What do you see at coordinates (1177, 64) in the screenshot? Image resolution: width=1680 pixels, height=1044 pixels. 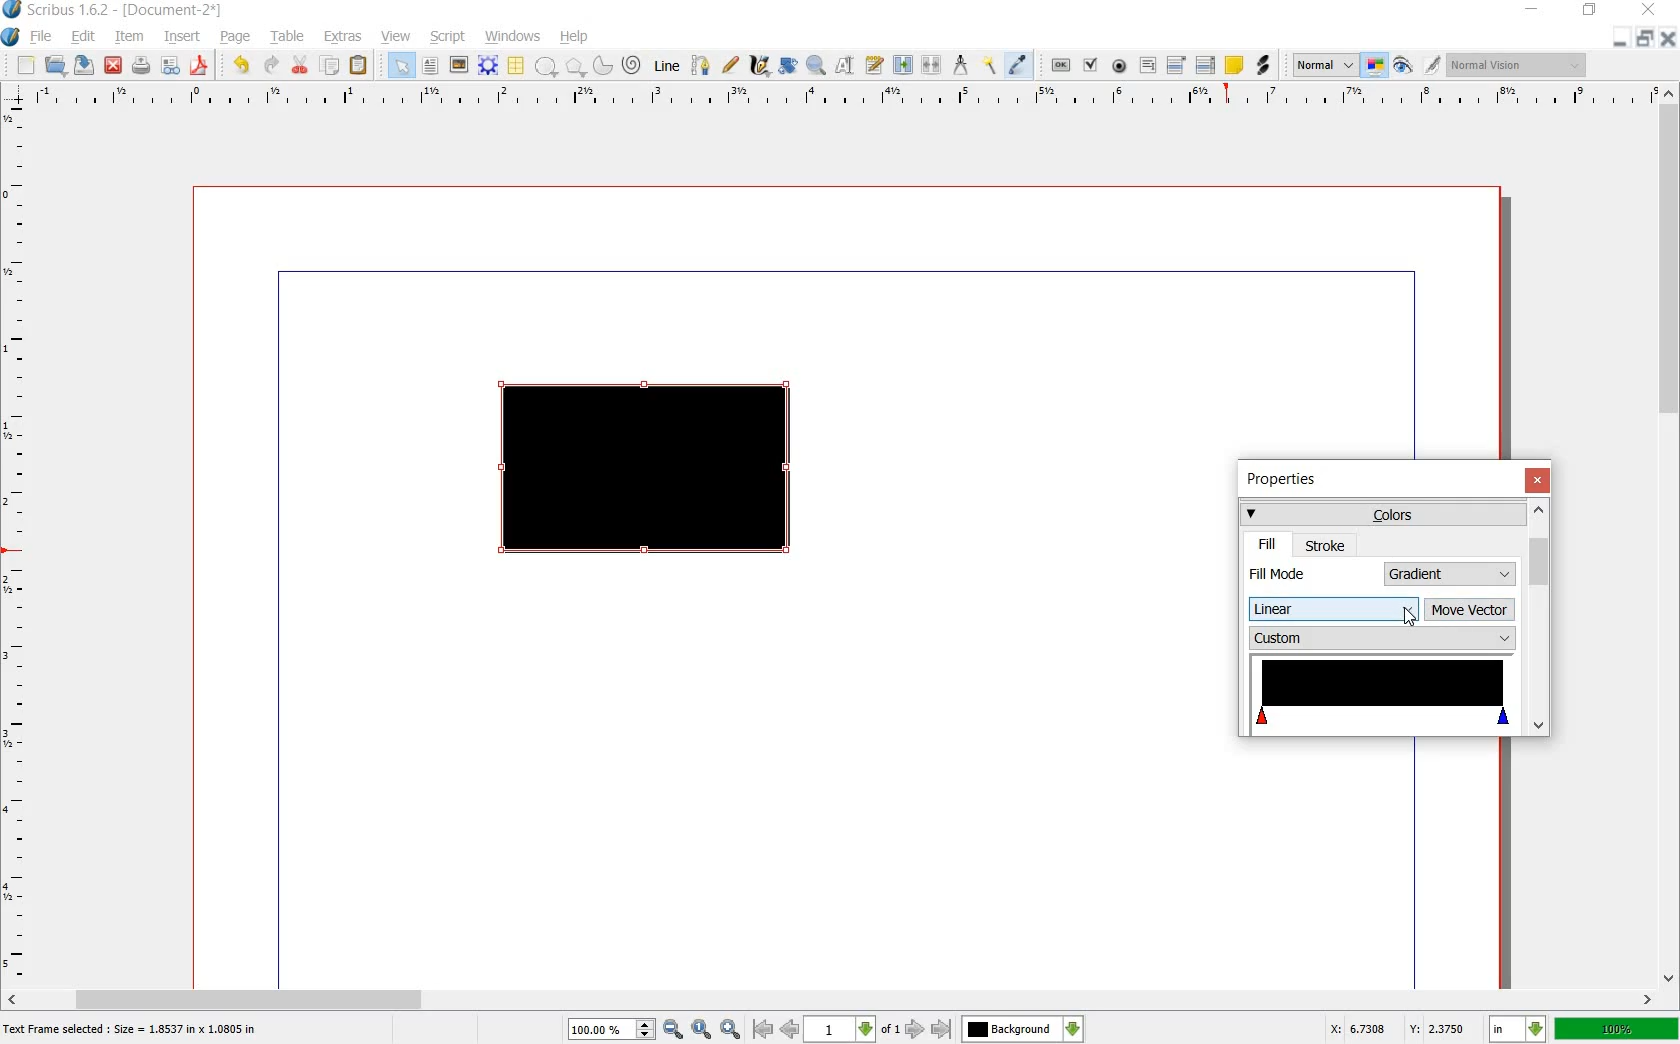 I see `pdf combo box` at bounding box center [1177, 64].